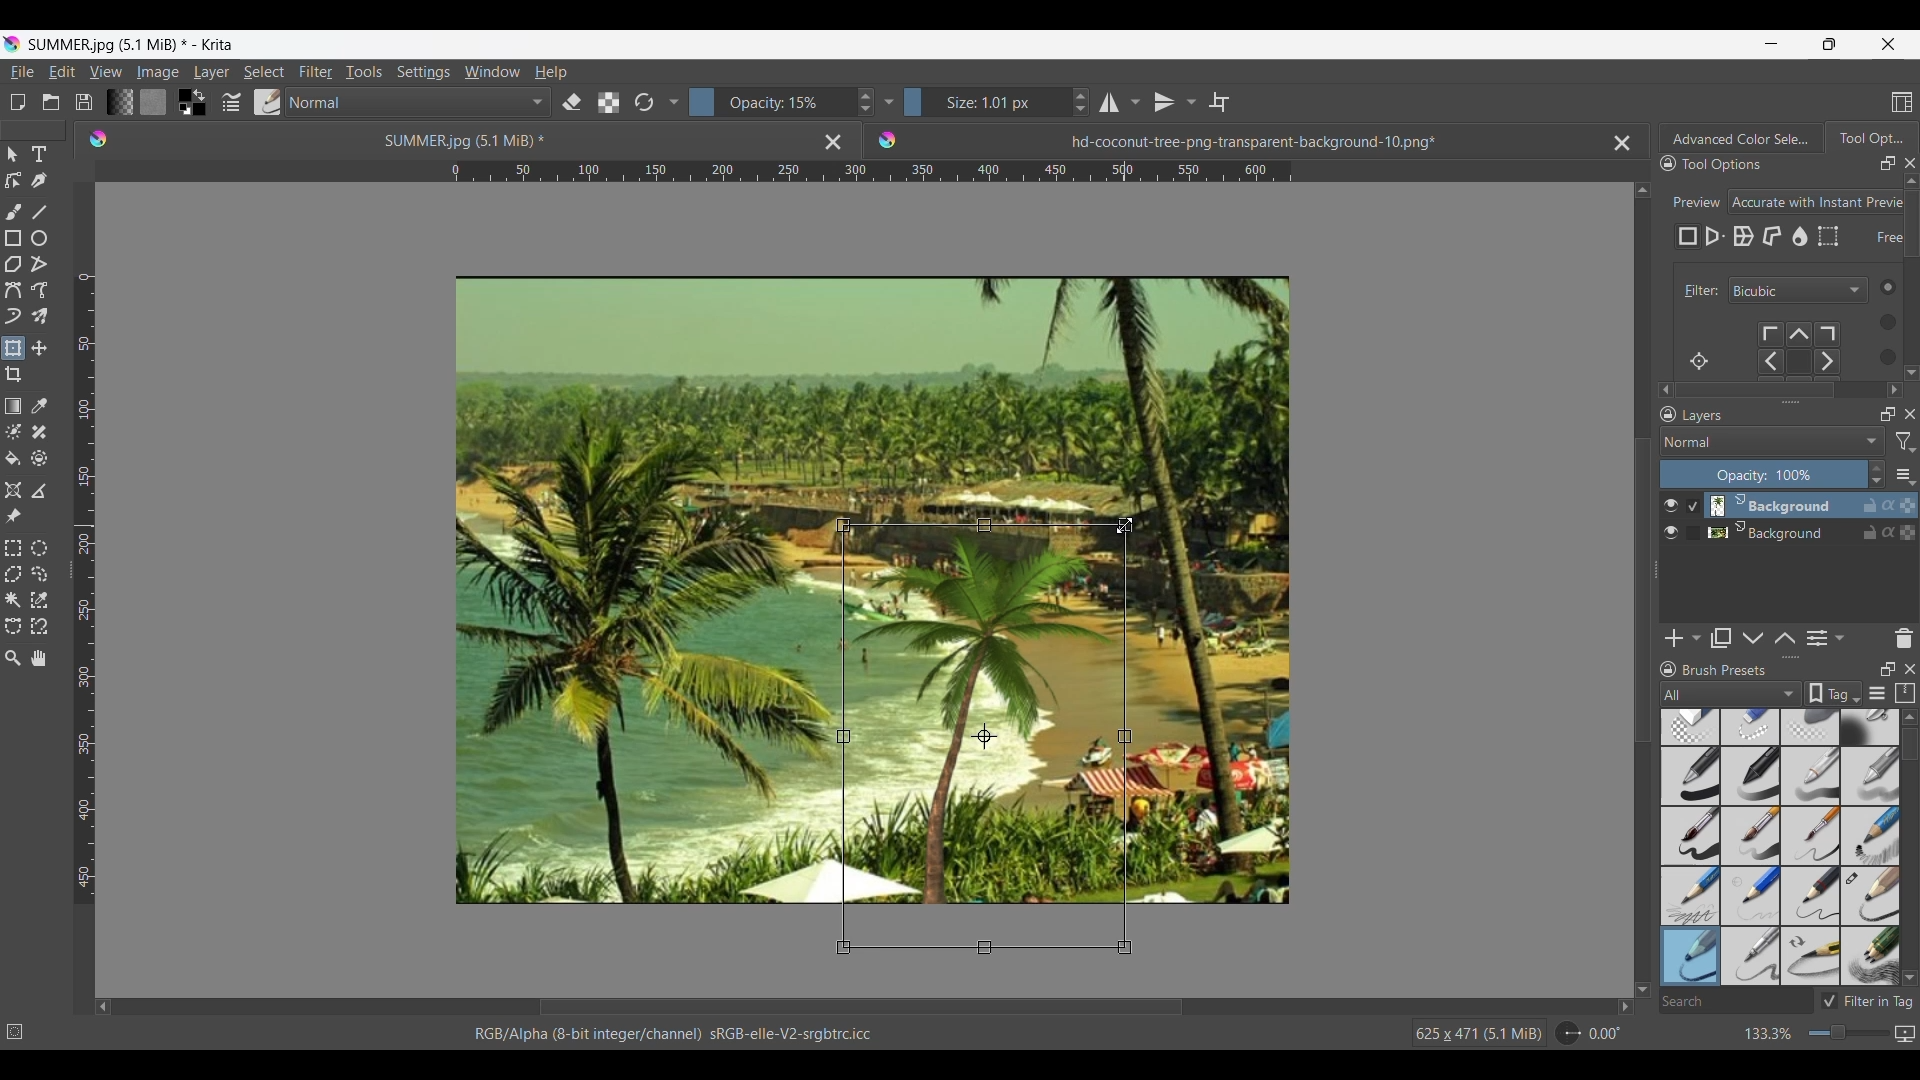 The width and height of the screenshot is (1920, 1080). What do you see at coordinates (84, 102) in the screenshot?
I see `Save` at bounding box center [84, 102].